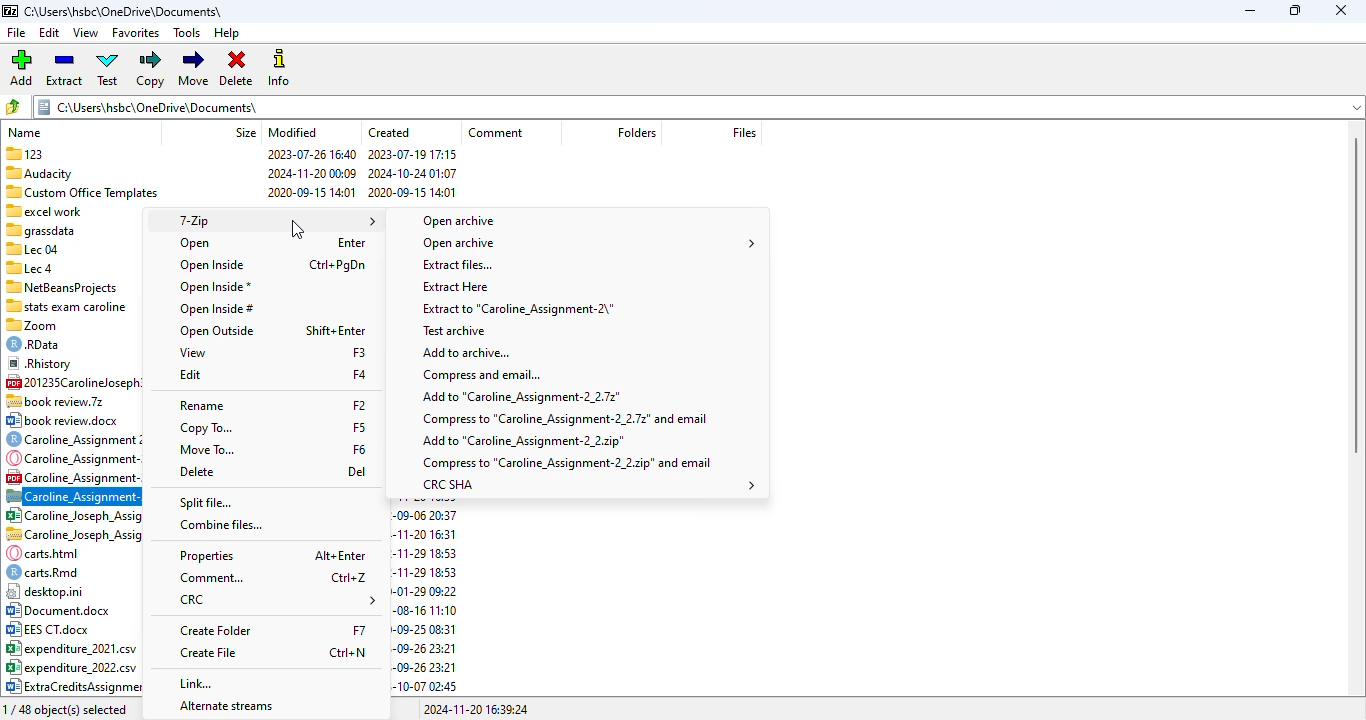  What do you see at coordinates (482, 374) in the screenshot?
I see `compress and email` at bounding box center [482, 374].